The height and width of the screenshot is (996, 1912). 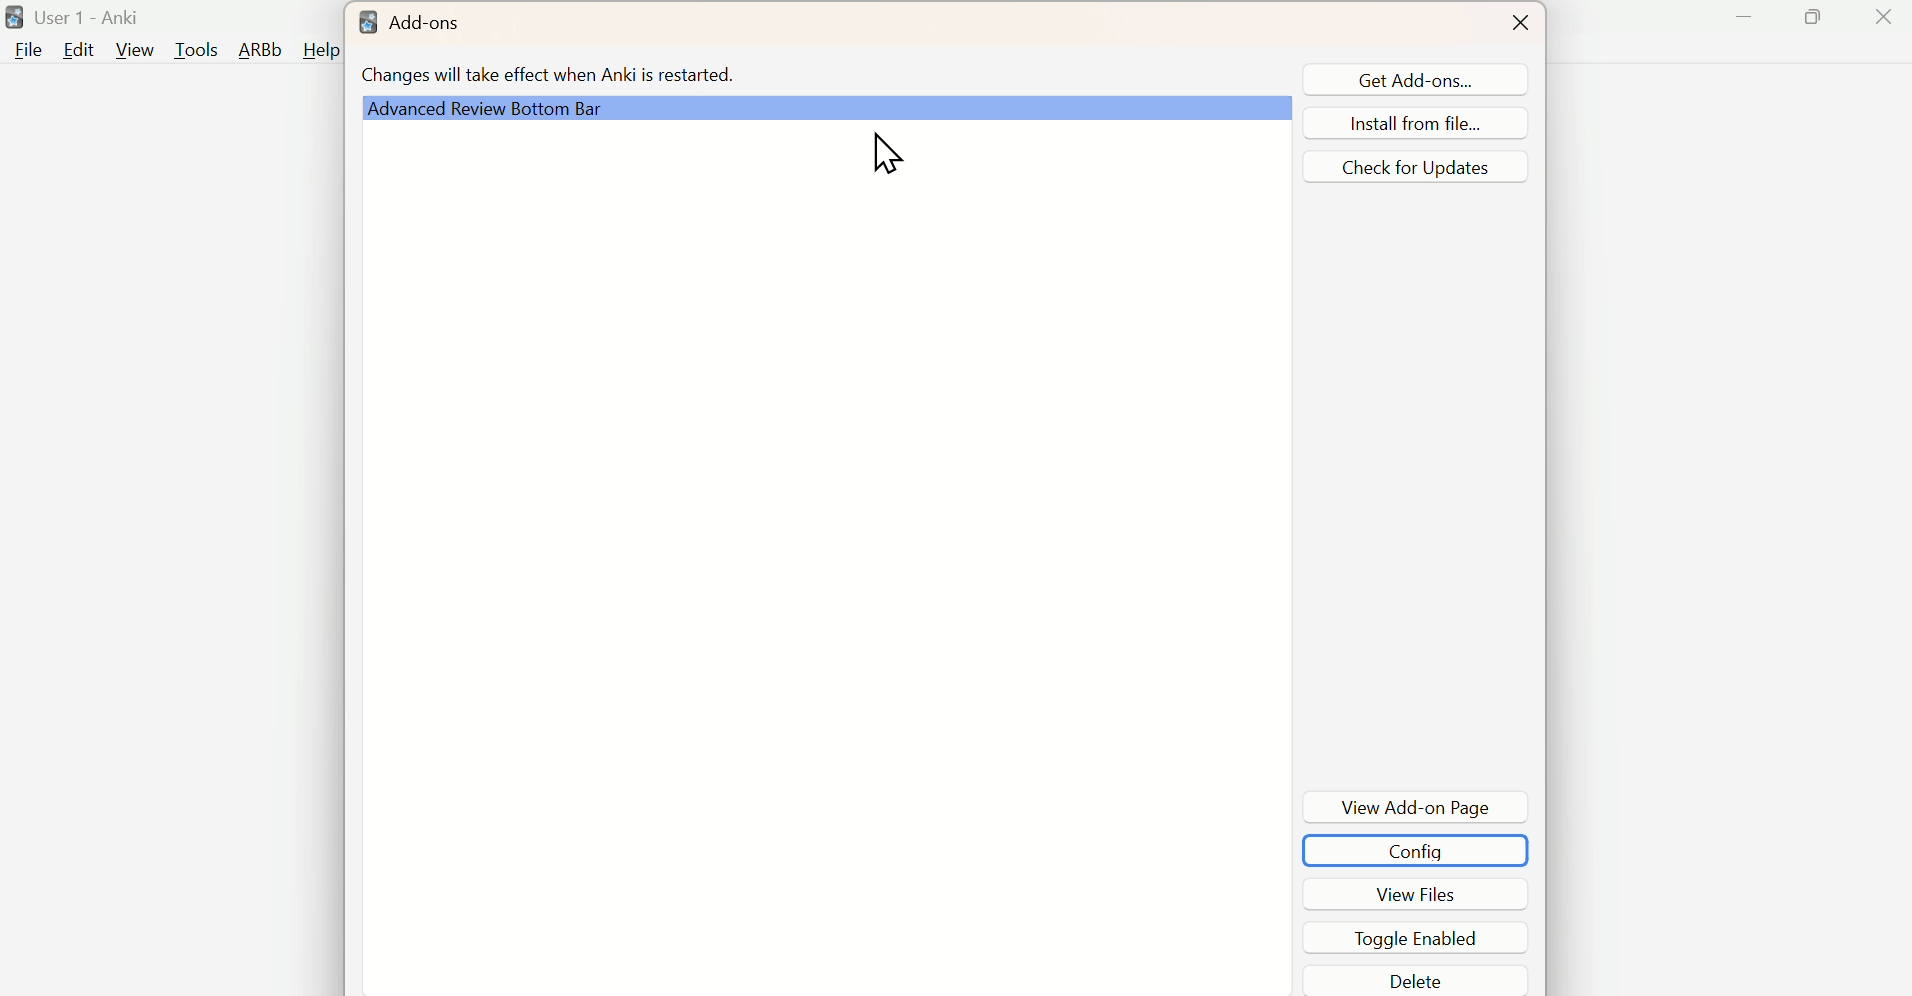 I want to click on Toggle Enabled, so click(x=1417, y=938).